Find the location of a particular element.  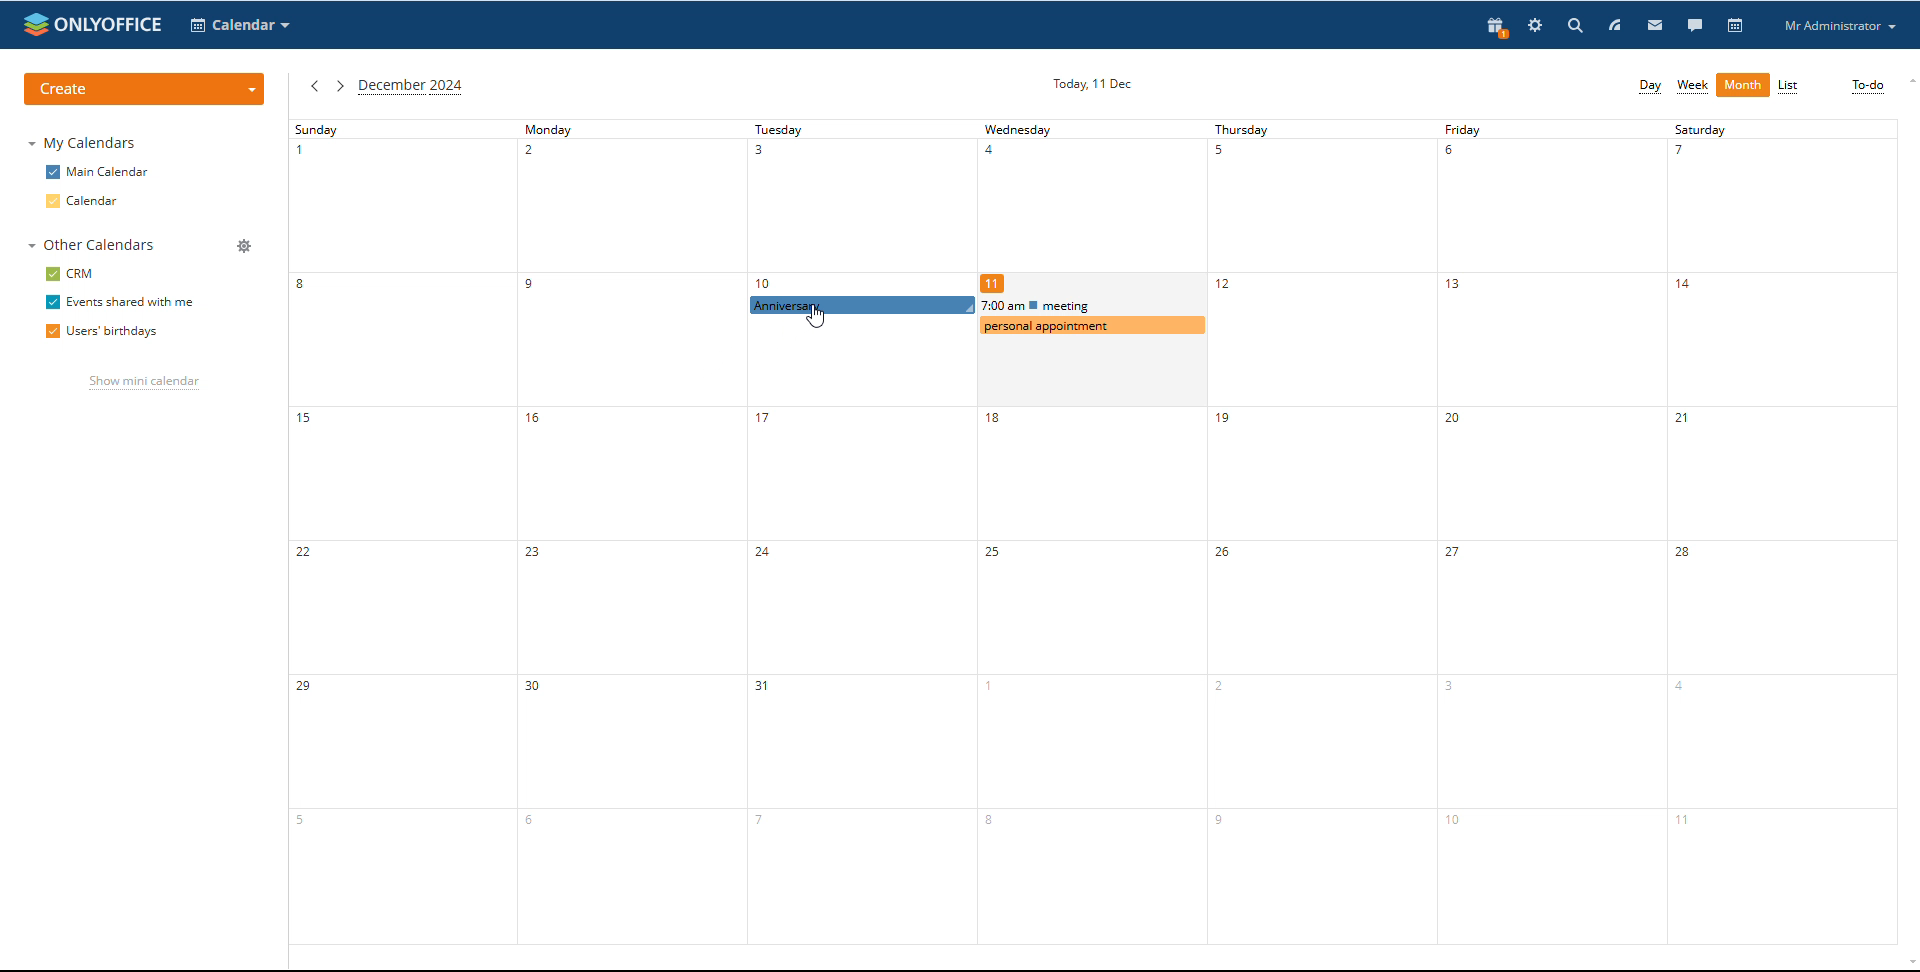

select application is located at coordinates (240, 26).